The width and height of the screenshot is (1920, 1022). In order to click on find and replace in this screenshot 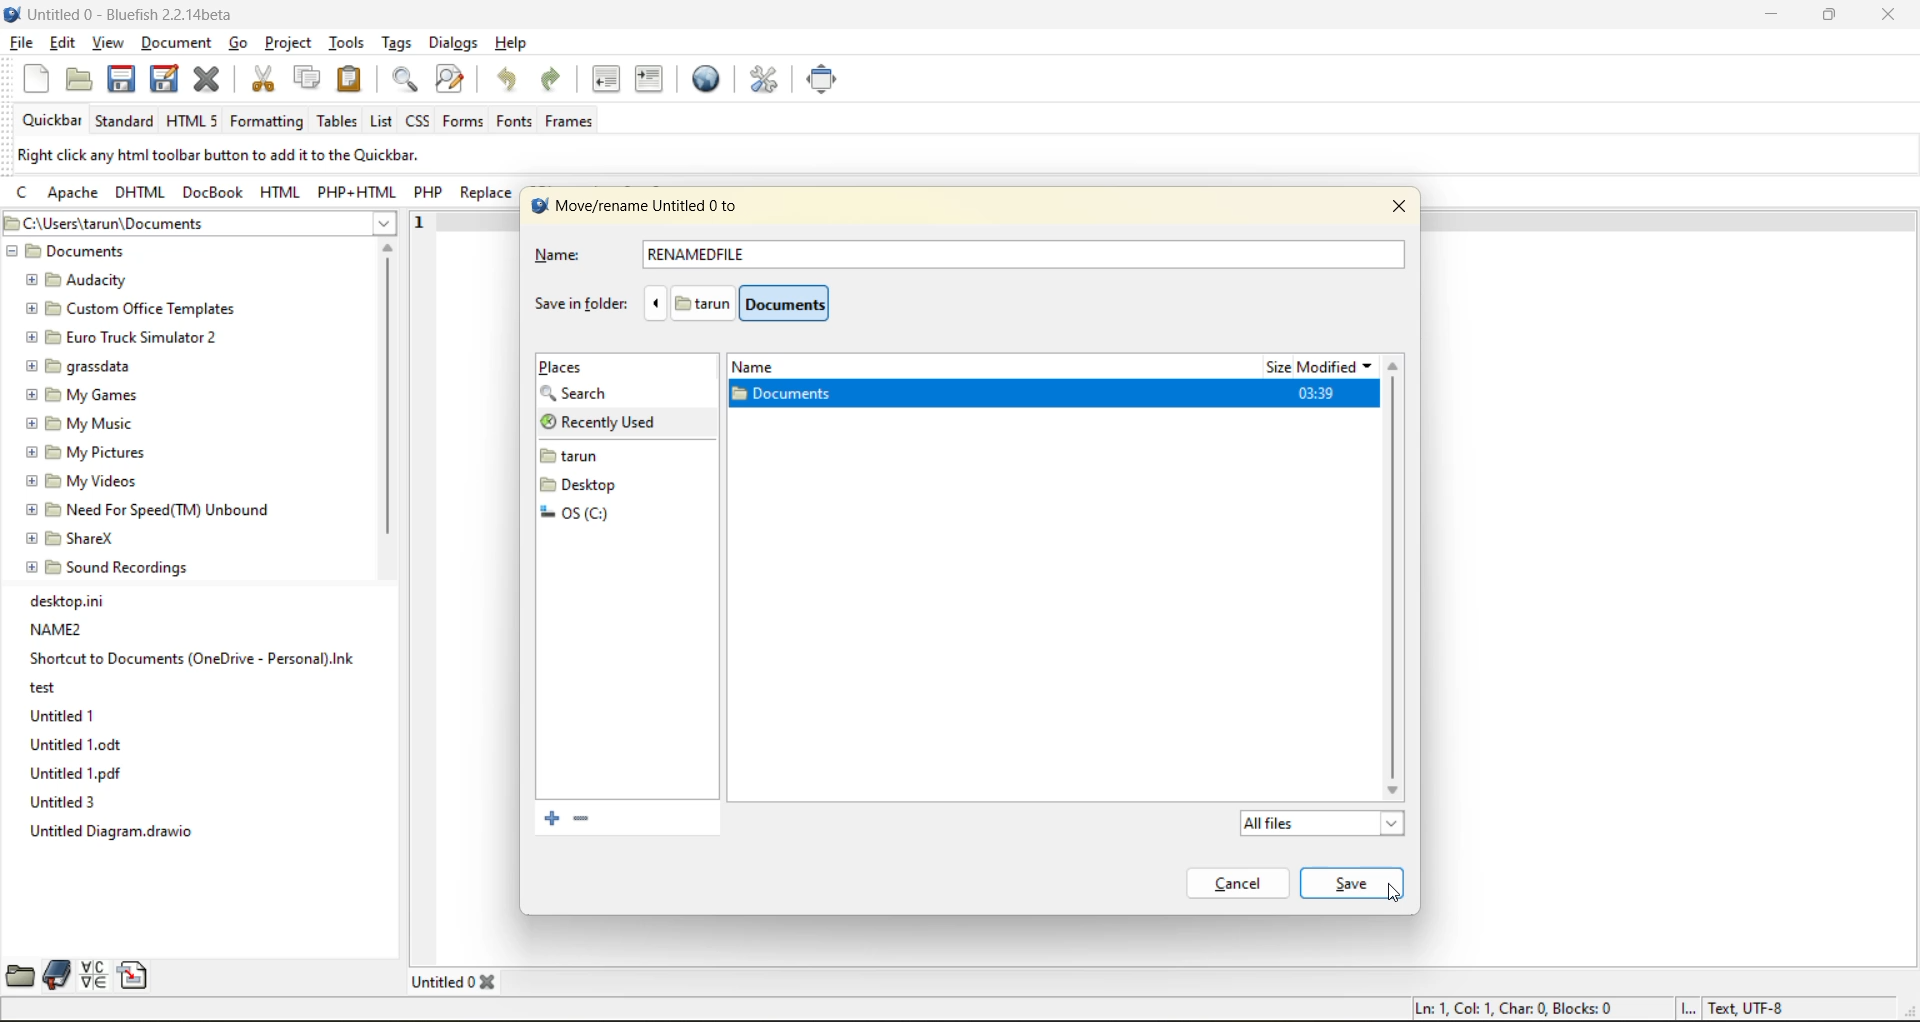, I will do `click(451, 80)`.